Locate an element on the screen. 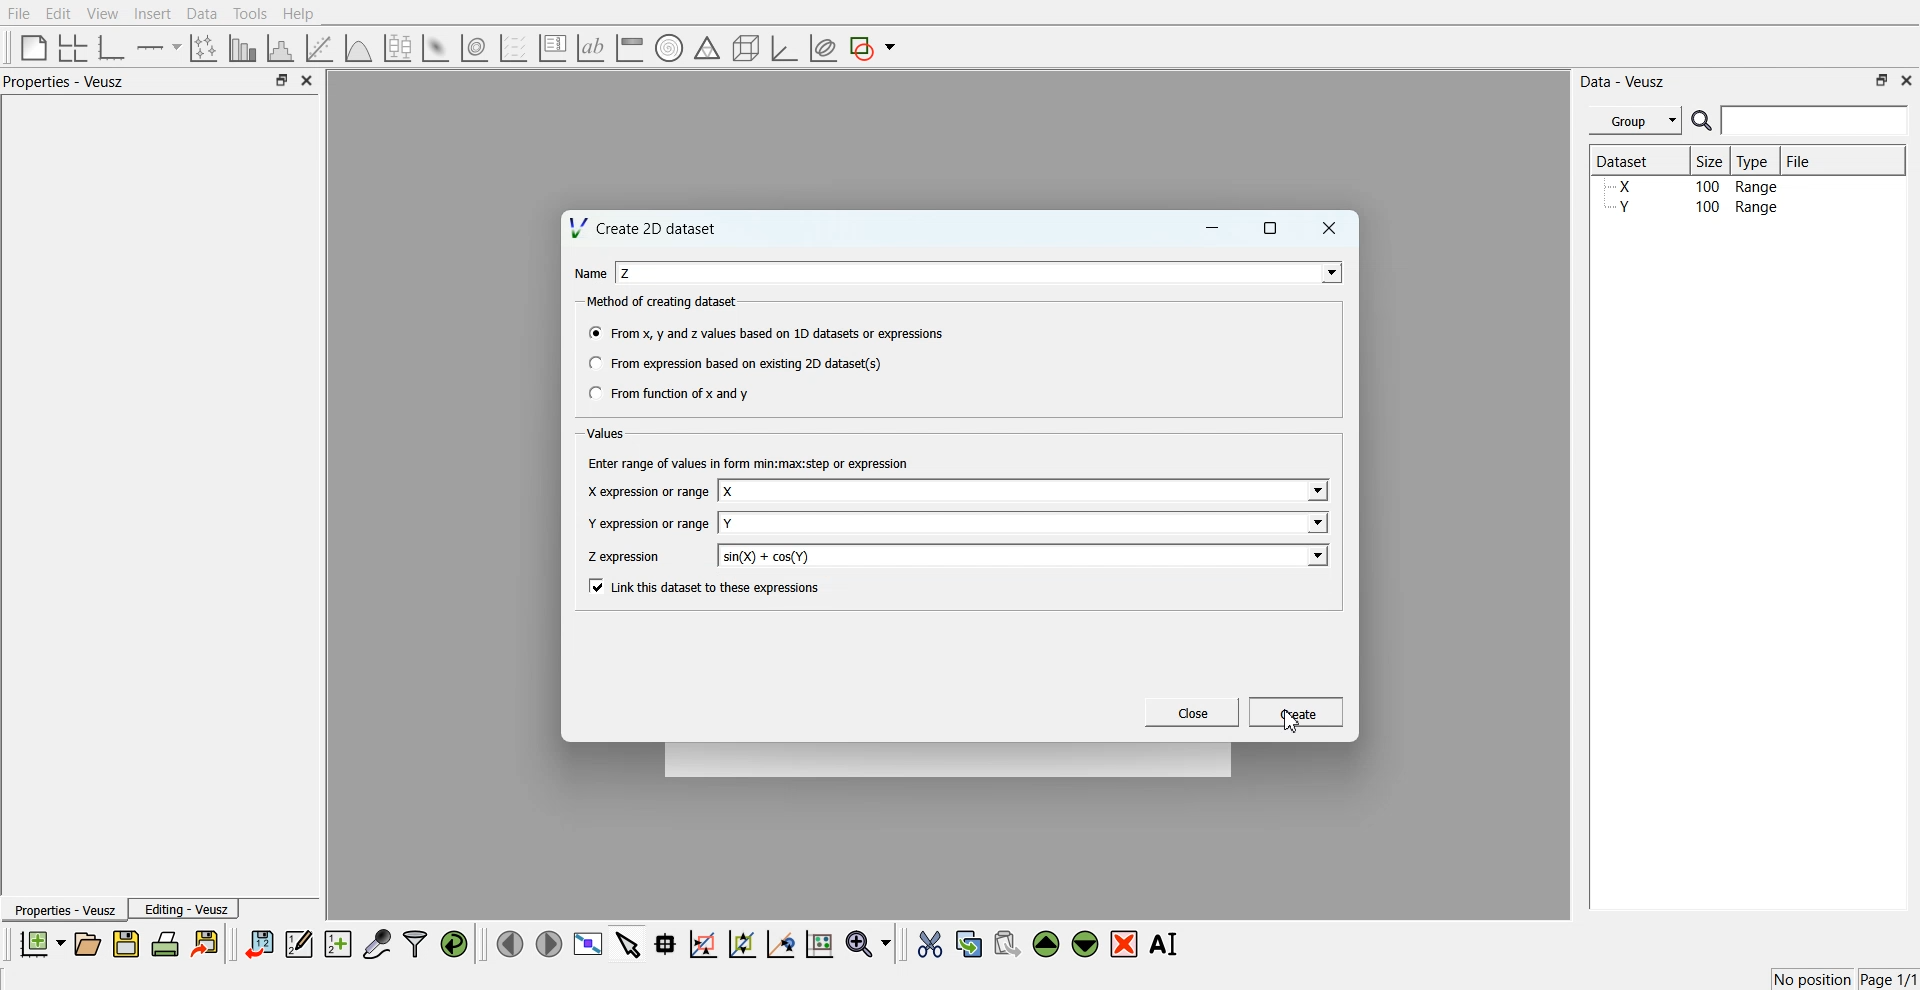 Image resolution: width=1920 pixels, height=990 pixels. Data is located at coordinates (204, 14).